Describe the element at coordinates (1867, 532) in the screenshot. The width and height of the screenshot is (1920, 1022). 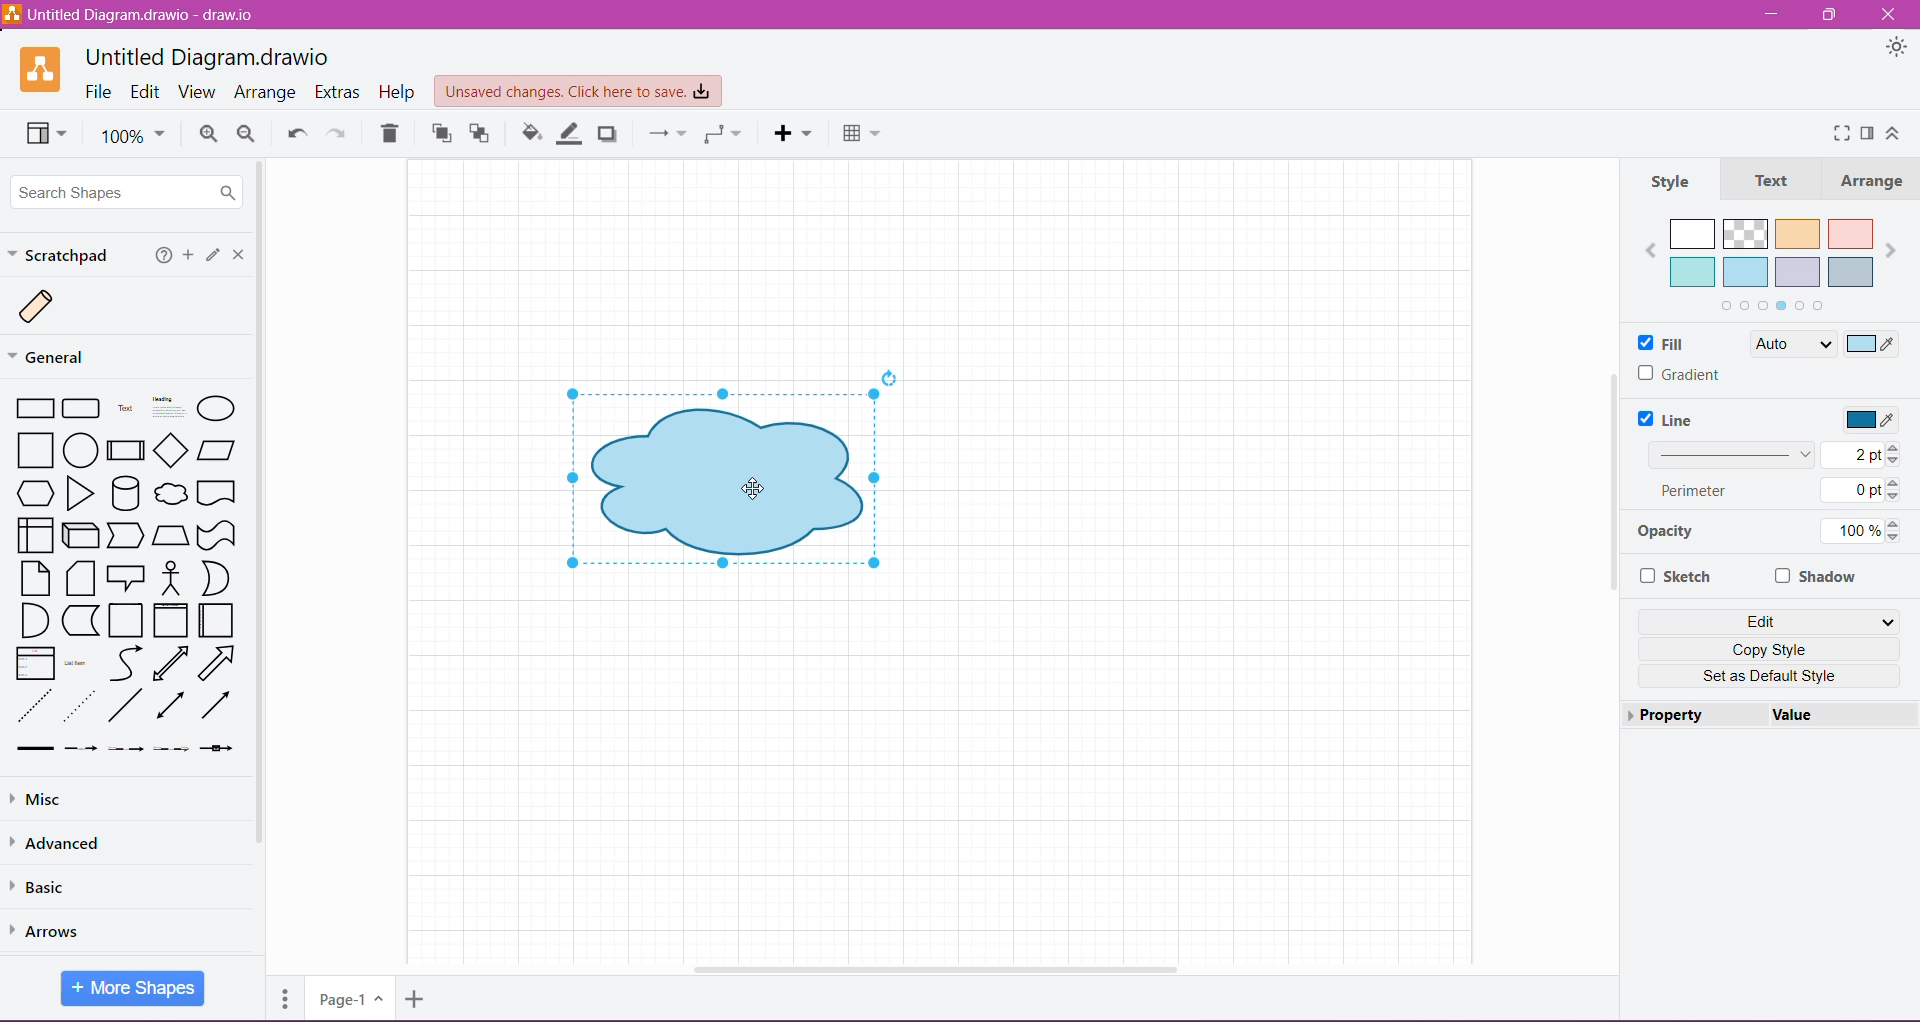
I see `100%` at that location.